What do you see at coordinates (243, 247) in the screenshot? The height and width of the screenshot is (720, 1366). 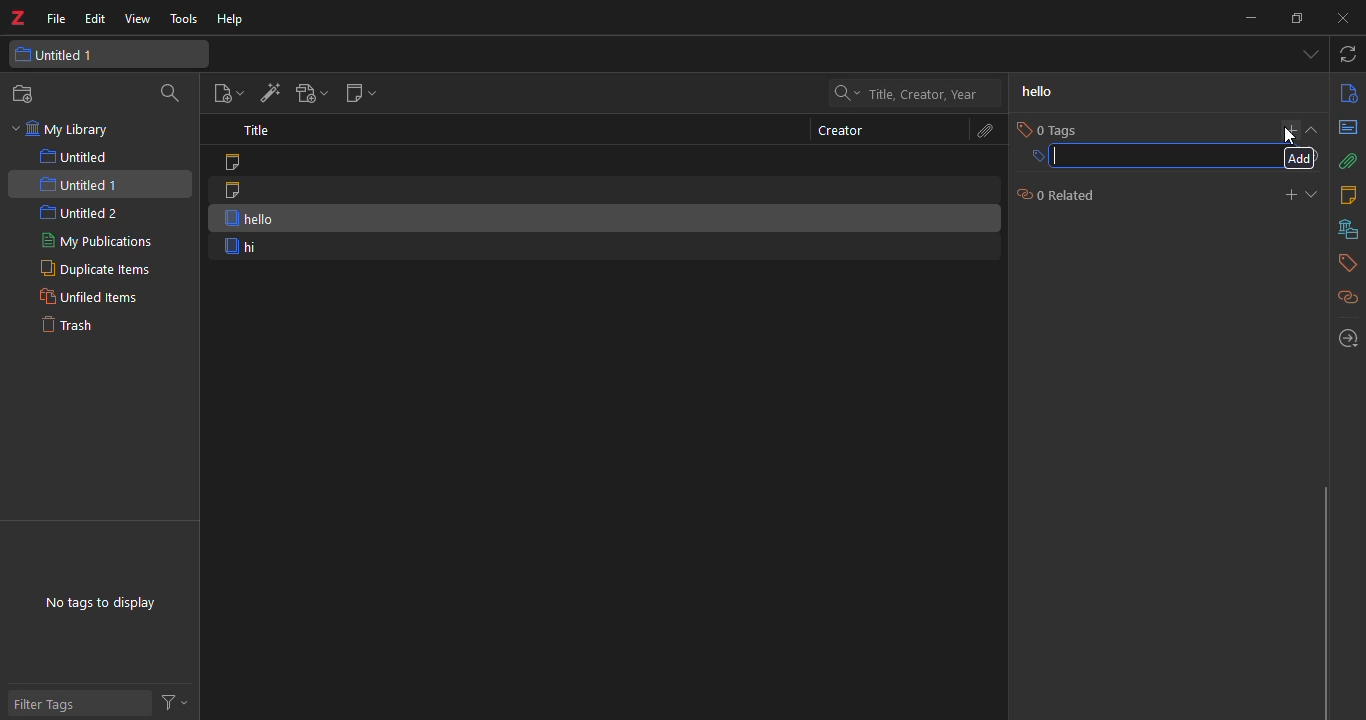 I see `hi` at bounding box center [243, 247].